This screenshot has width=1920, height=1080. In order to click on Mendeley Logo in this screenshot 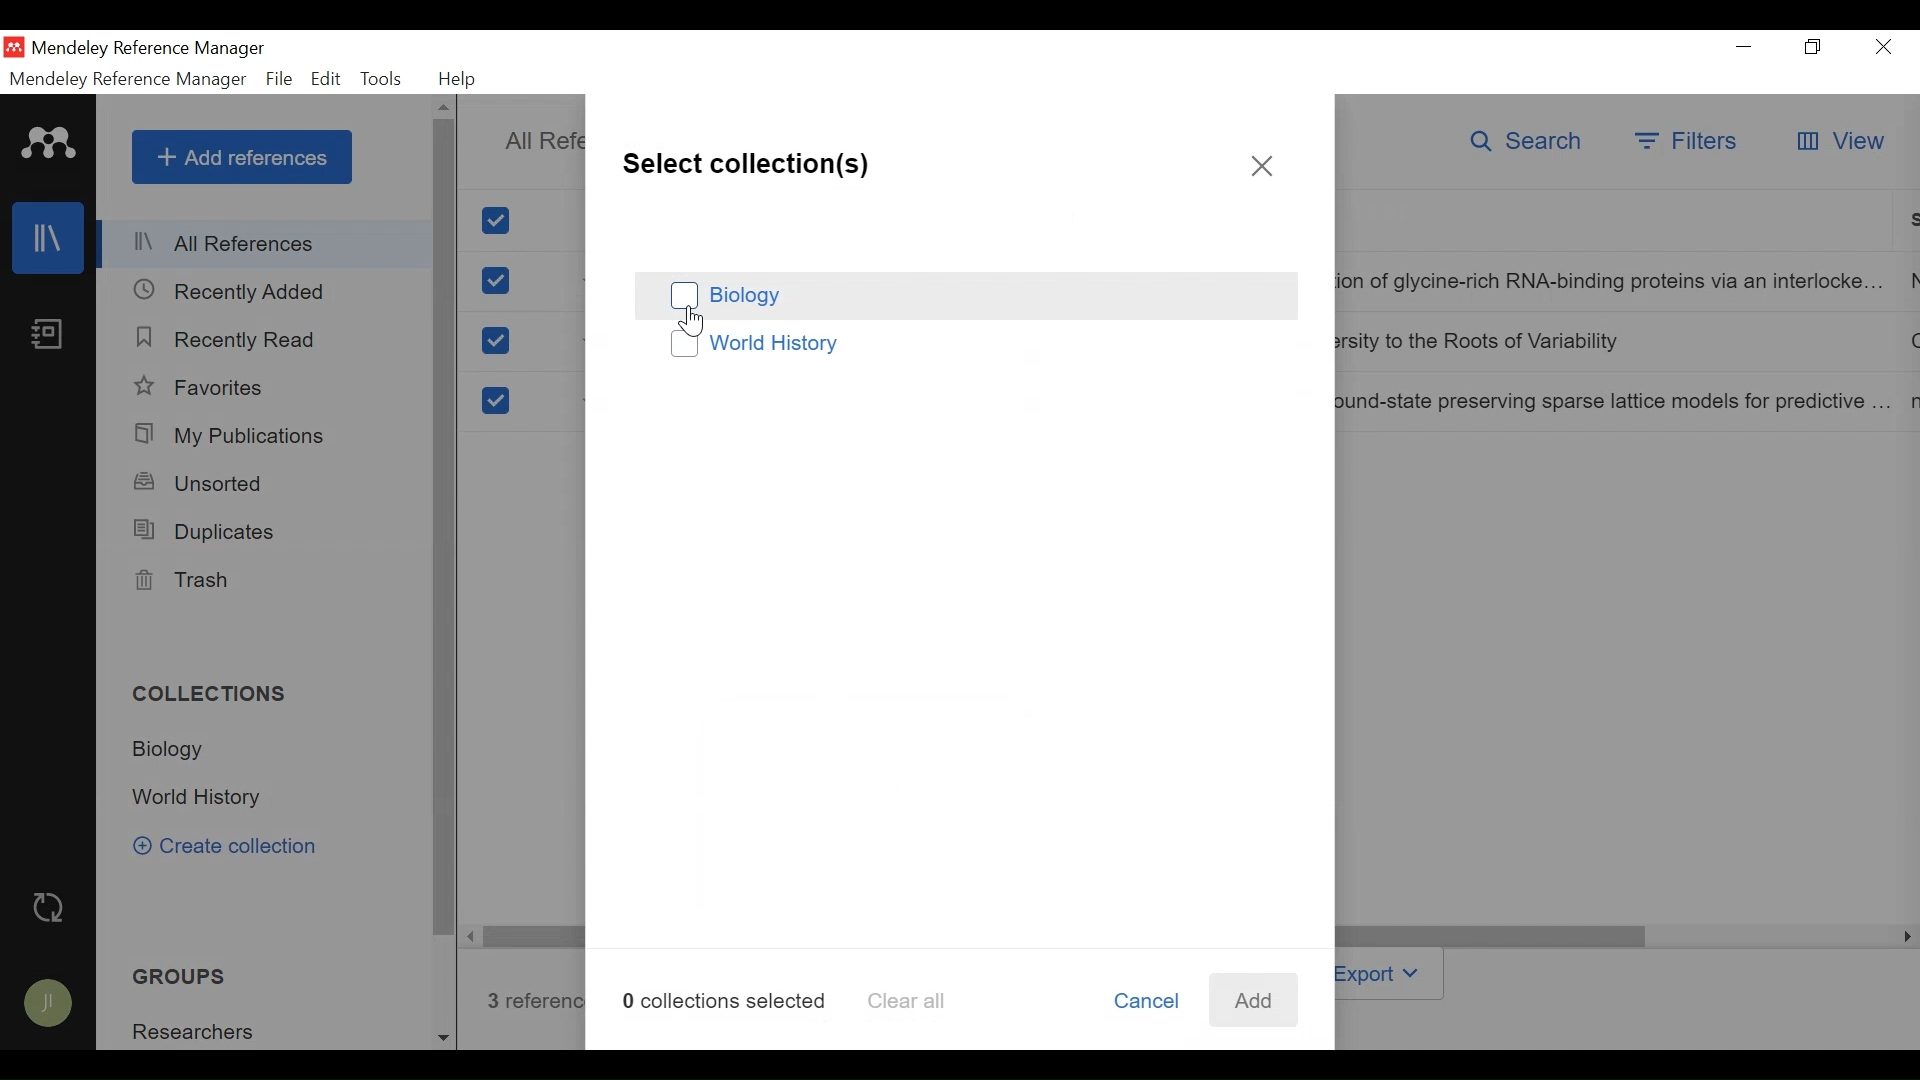, I will do `click(49, 146)`.